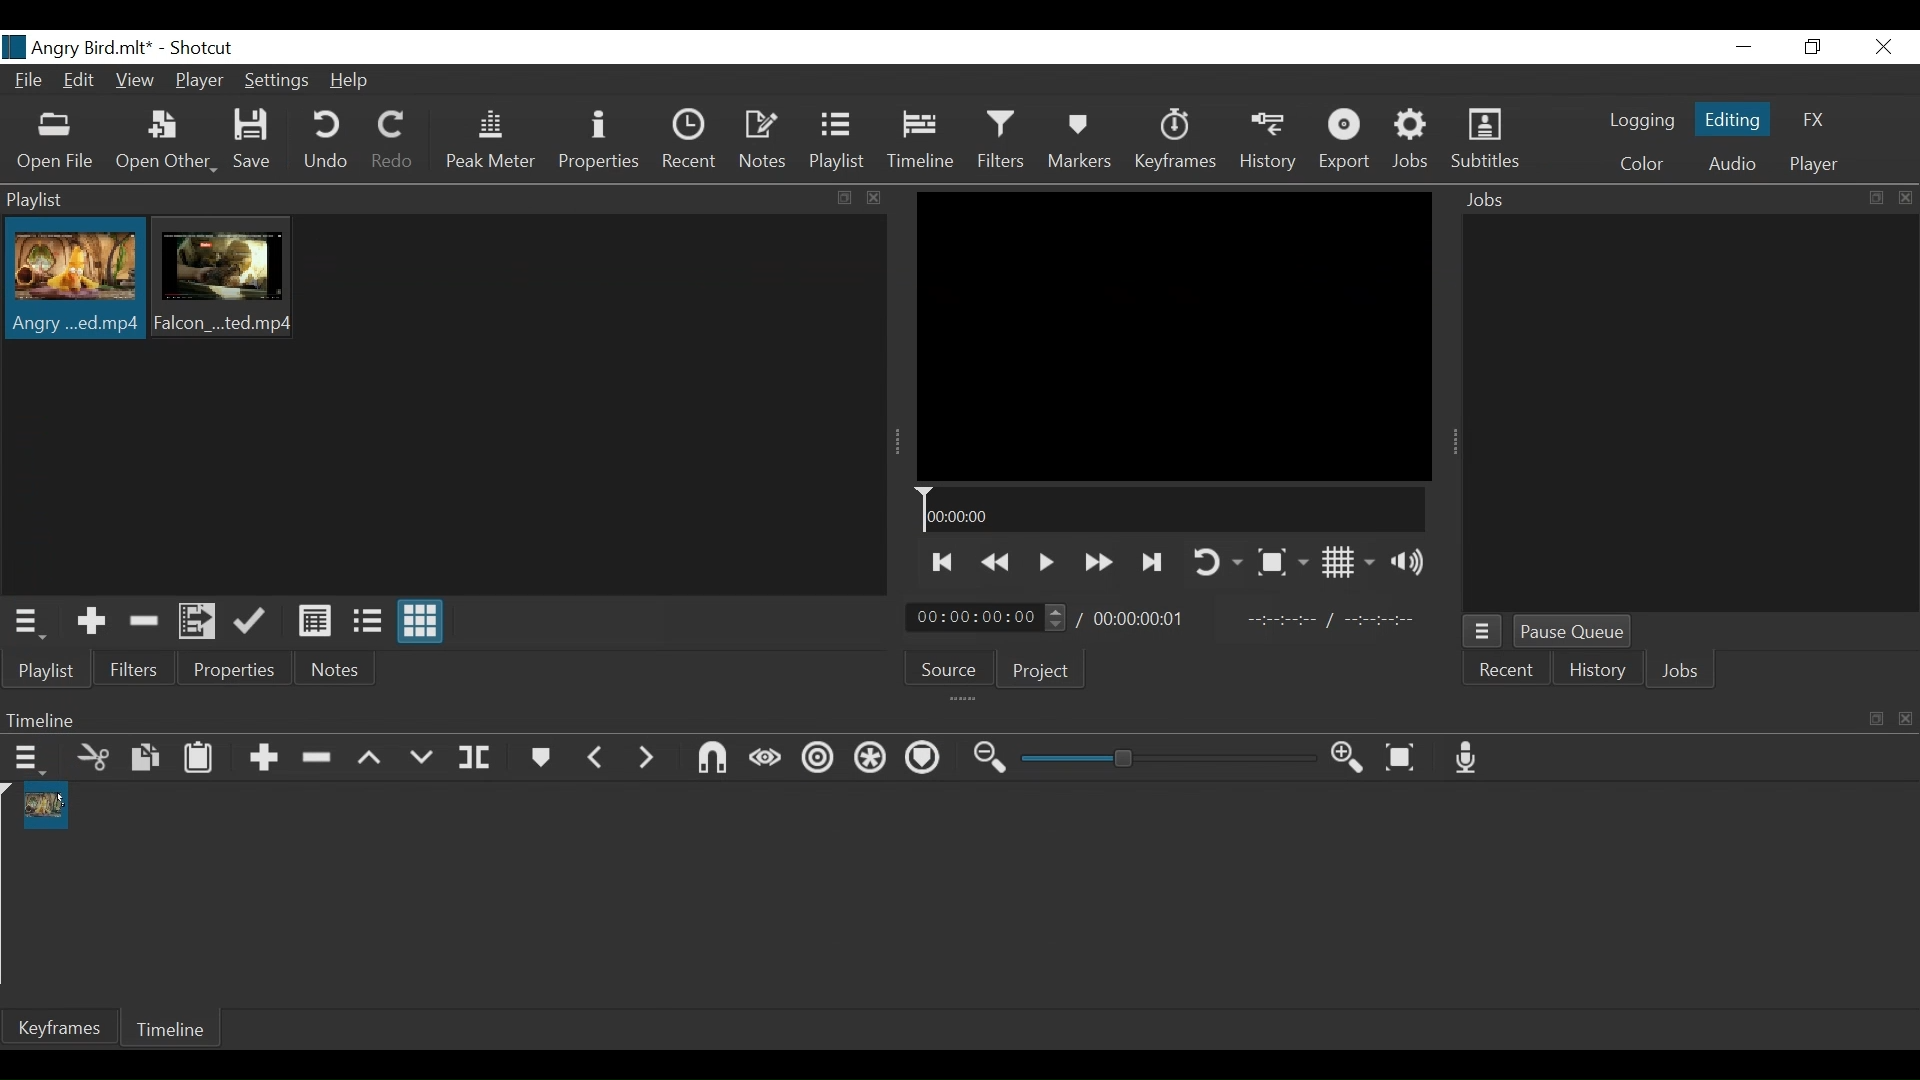 This screenshot has width=1920, height=1080. What do you see at coordinates (421, 620) in the screenshot?
I see `View as icons` at bounding box center [421, 620].